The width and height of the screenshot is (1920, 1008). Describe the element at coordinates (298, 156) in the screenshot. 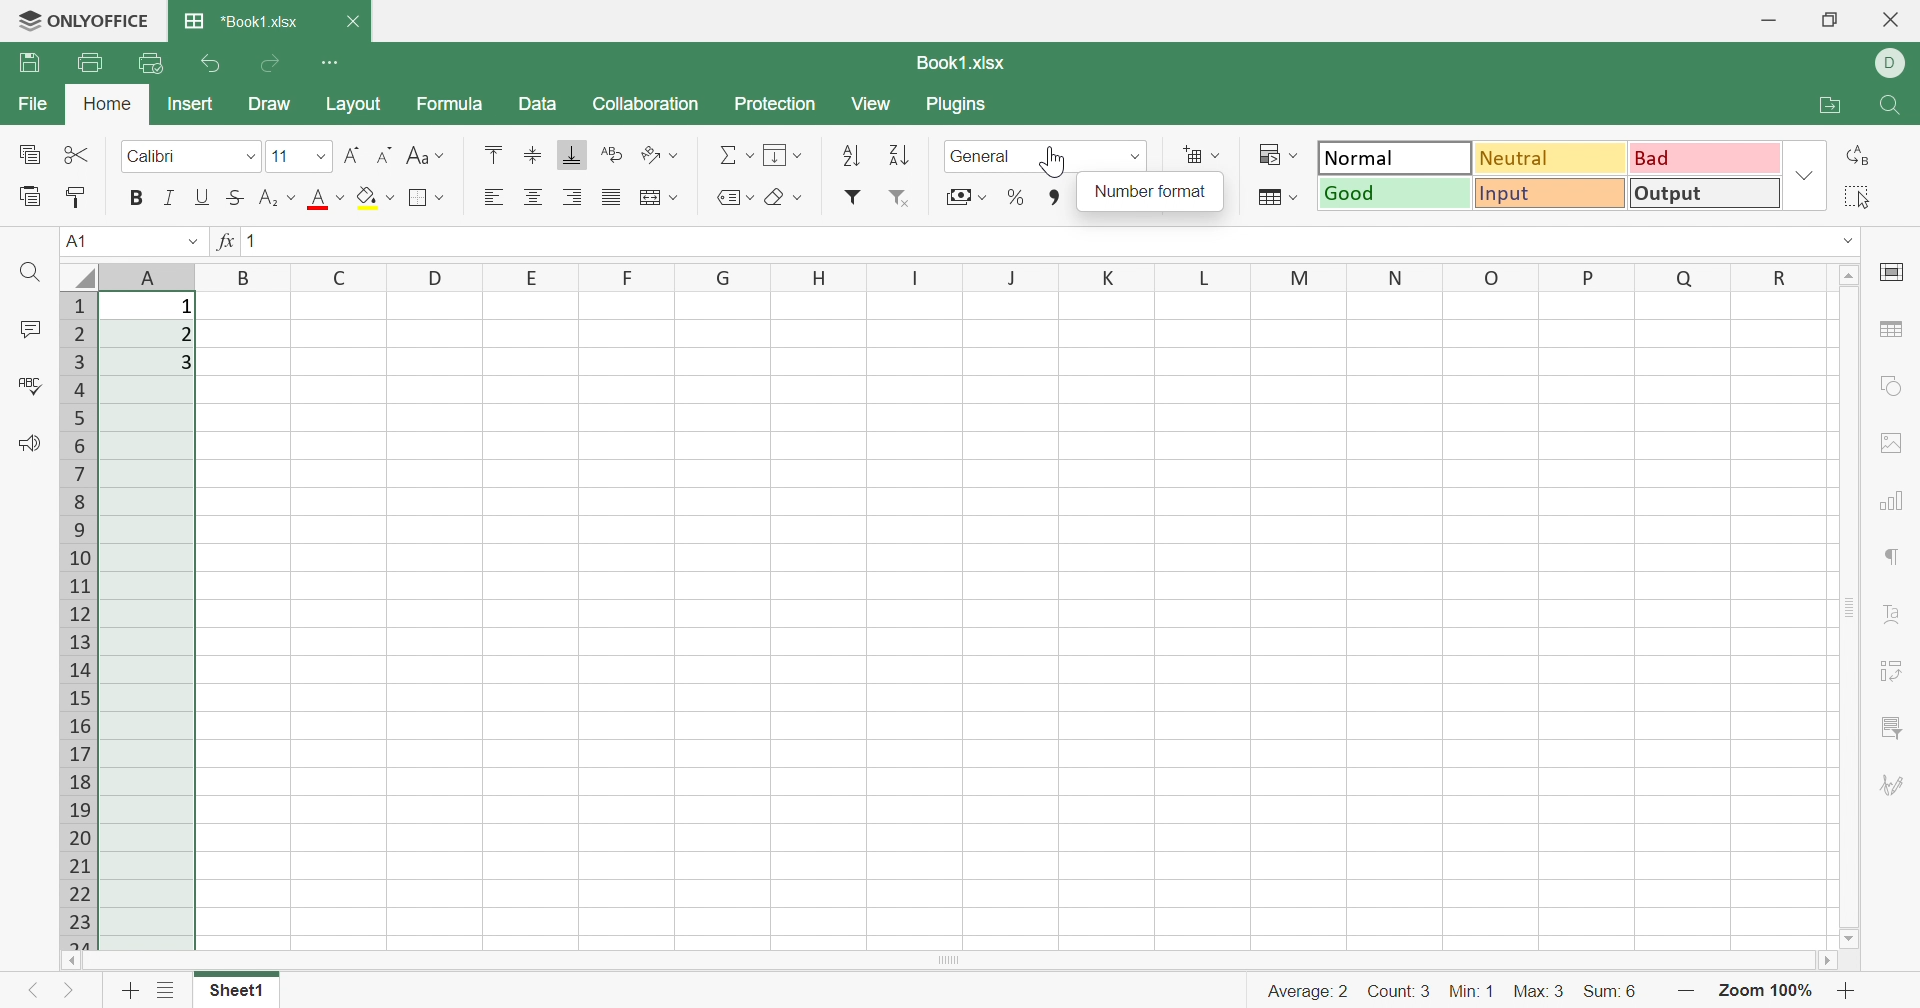

I see `Font size` at that location.